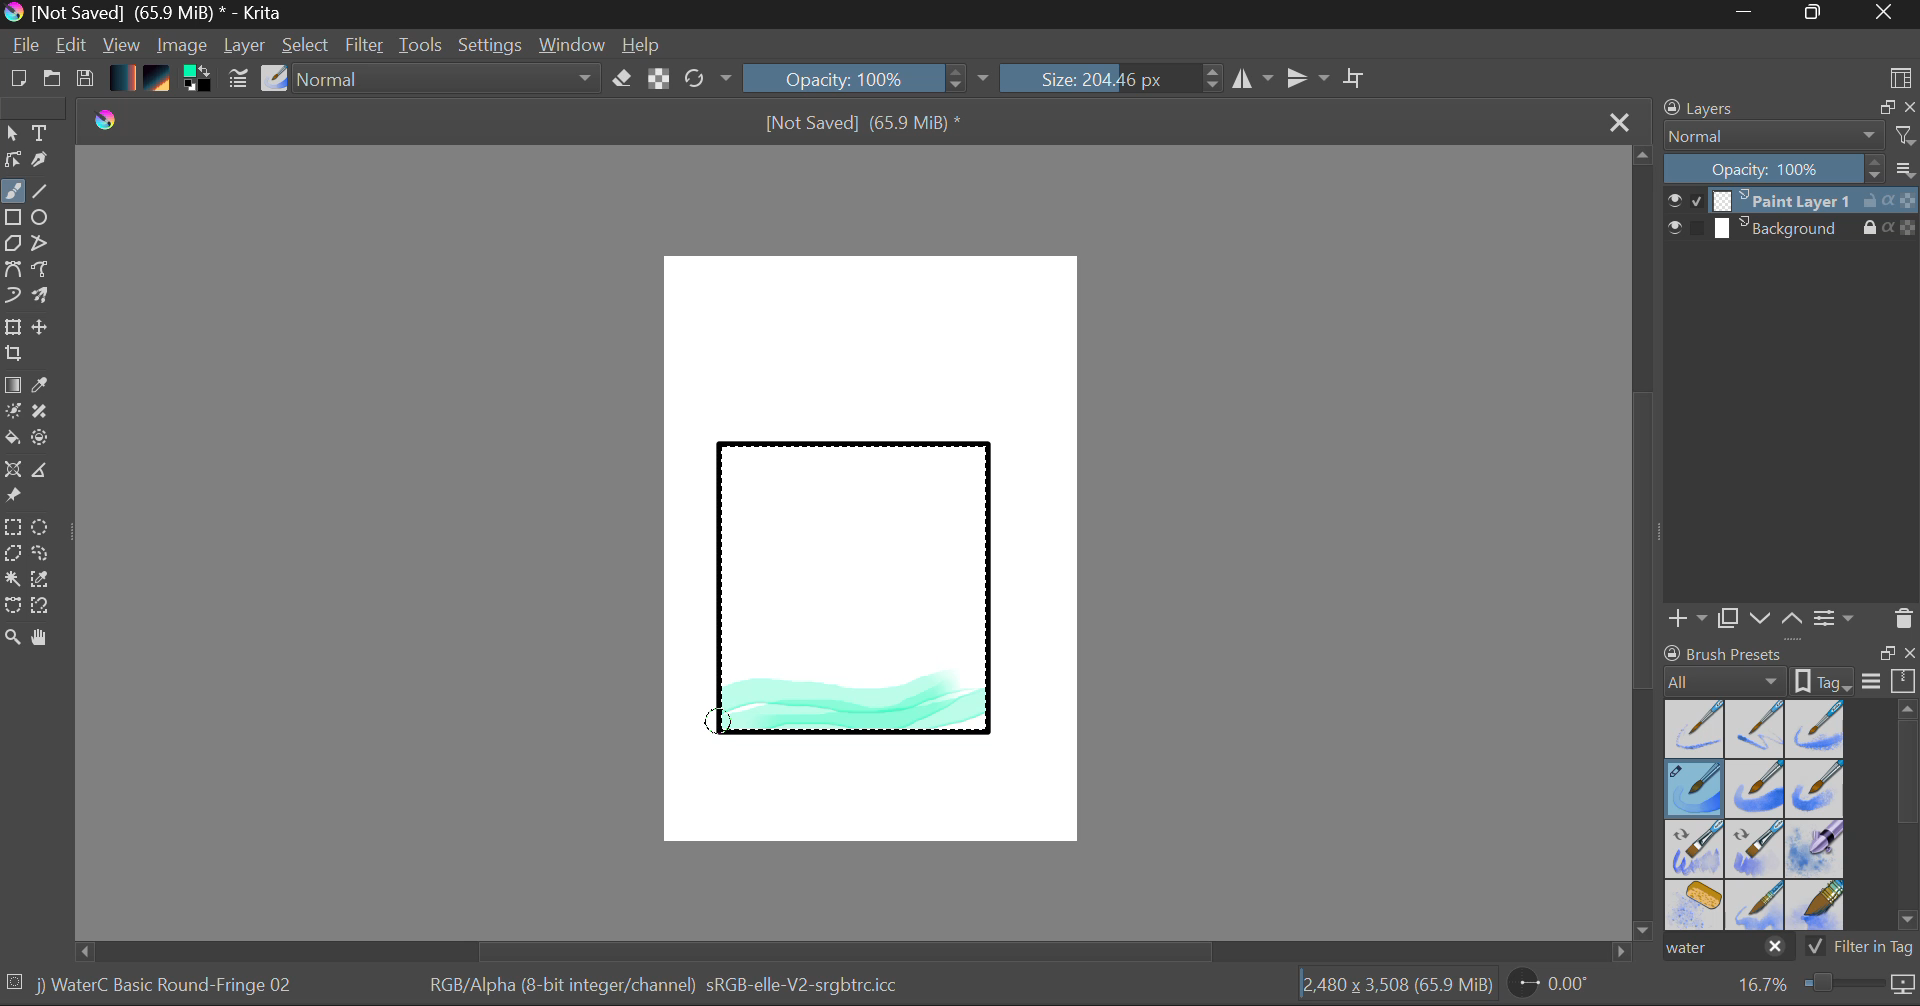 The image size is (1920, 1006). I want to click on Window Title, so click(146, 14).